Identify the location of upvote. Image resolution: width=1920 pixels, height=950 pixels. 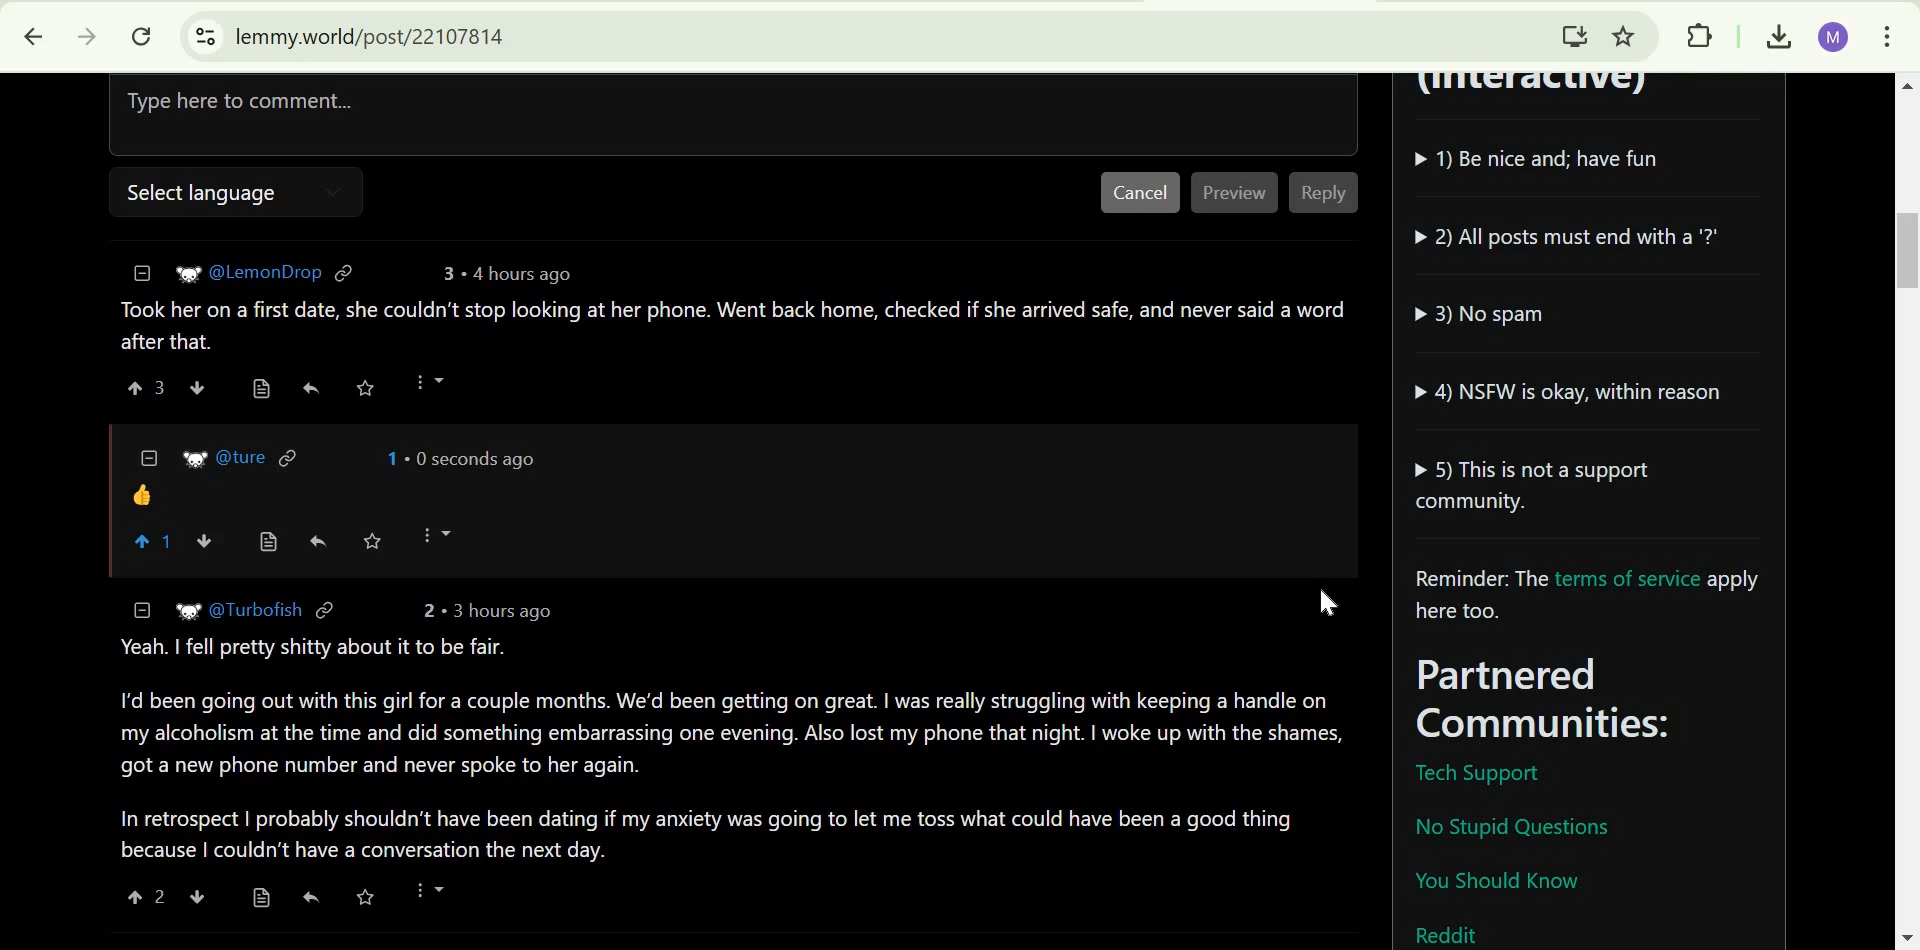
(148, 387).